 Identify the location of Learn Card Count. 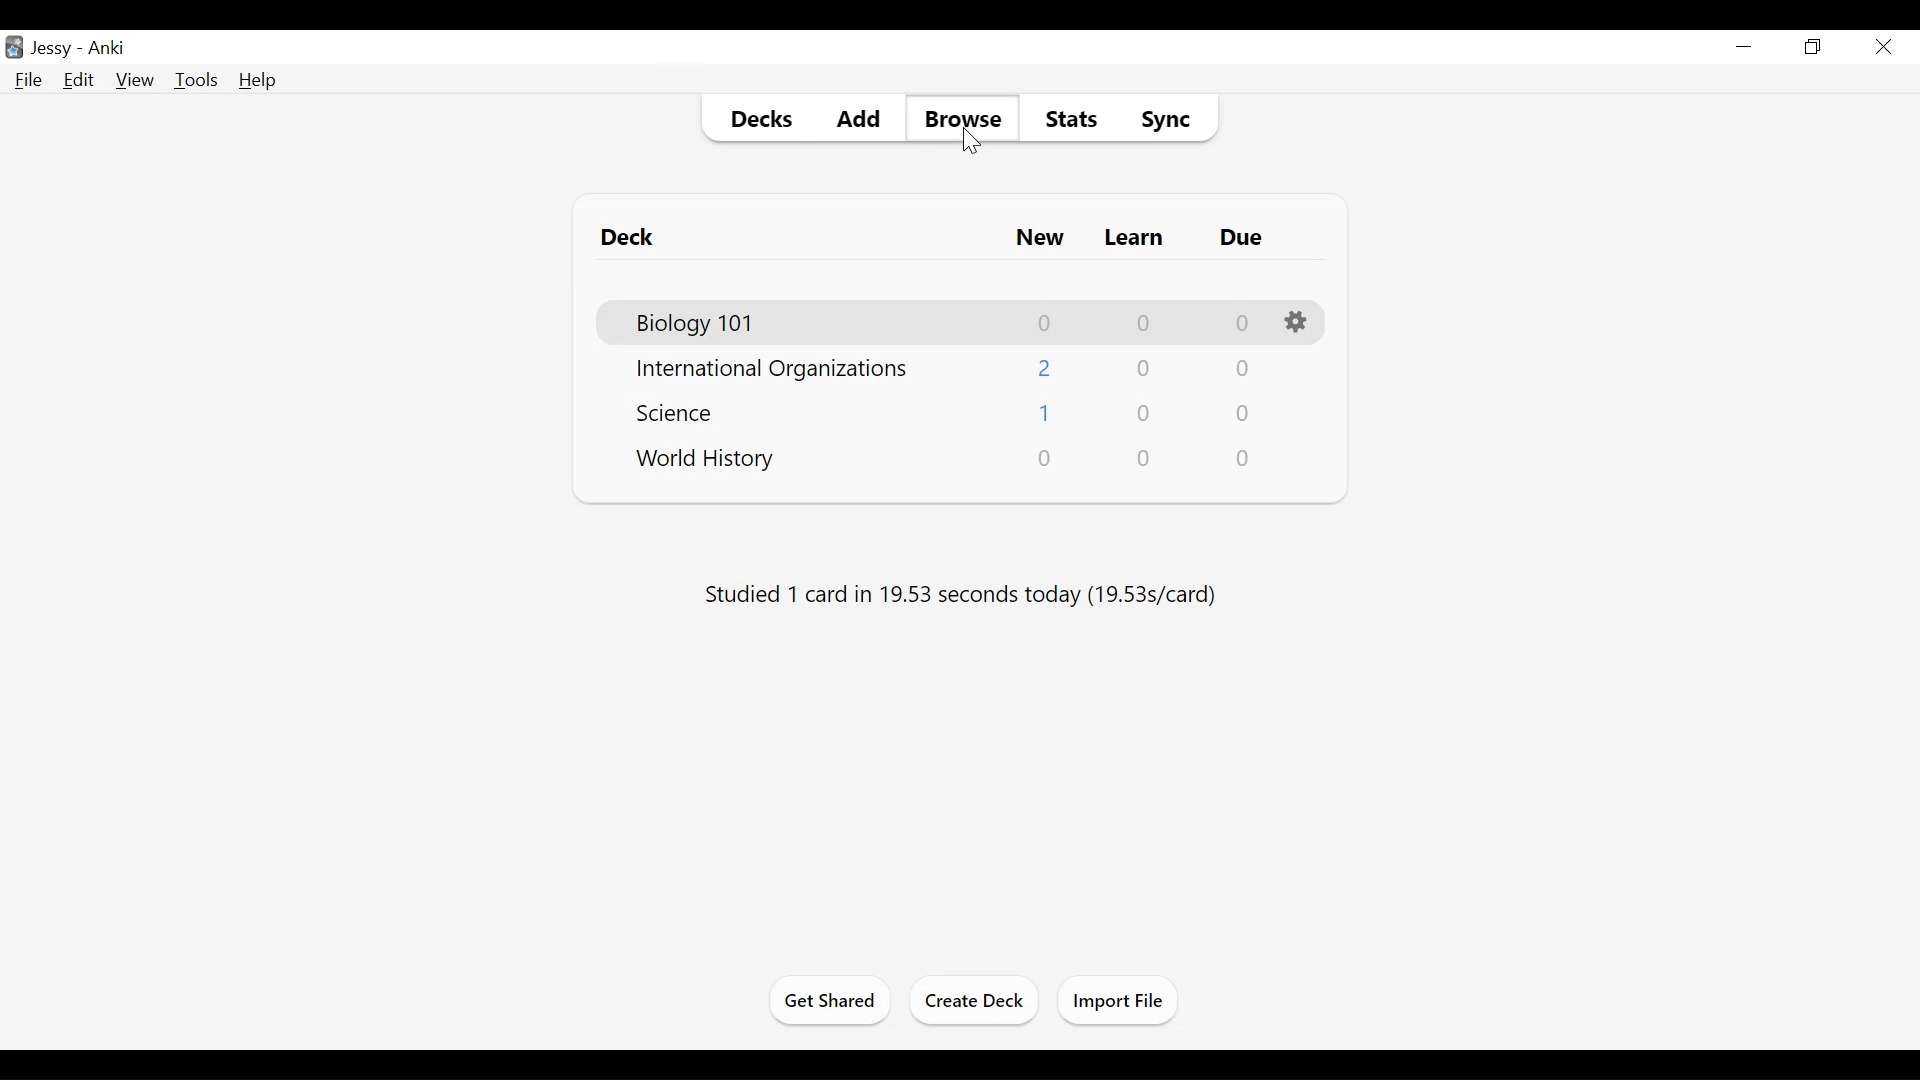
(1142, 458).